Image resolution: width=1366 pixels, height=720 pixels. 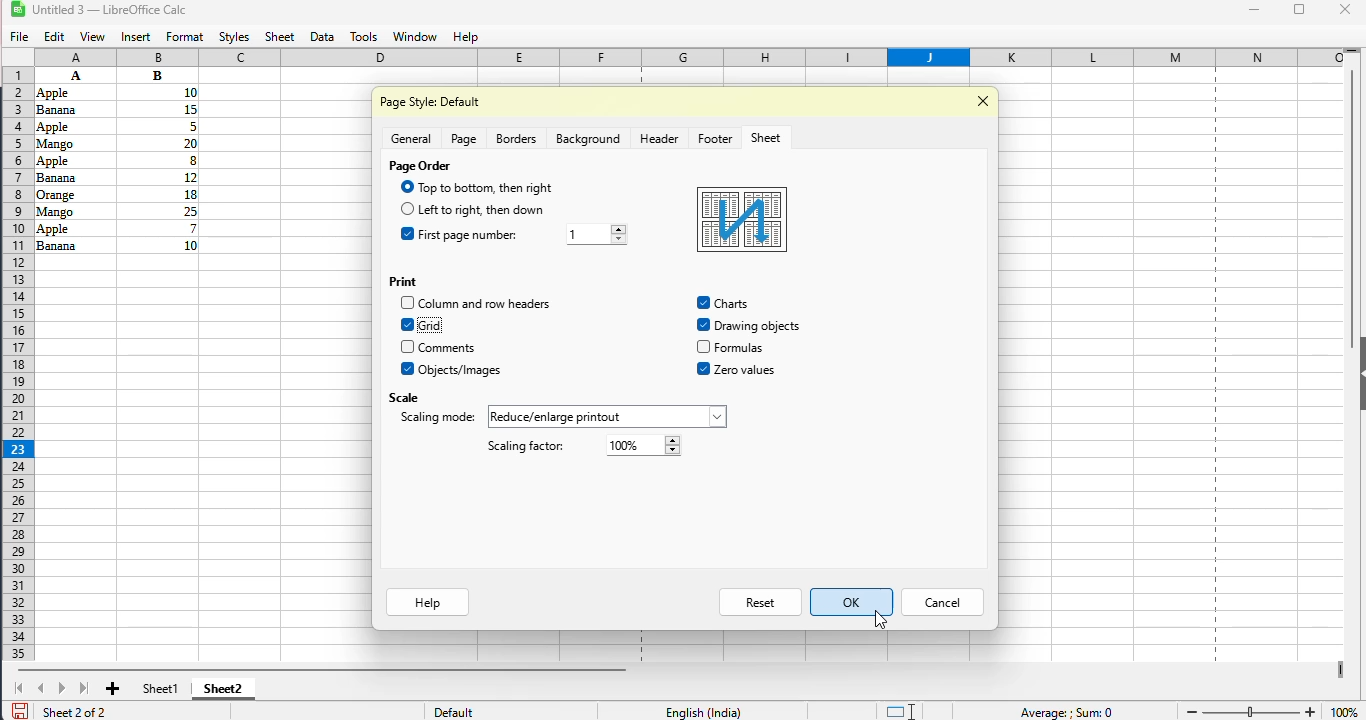 What do you see at coordinates (159, 193) in the screenshot?
I see `` at bounding box center [159, 193].